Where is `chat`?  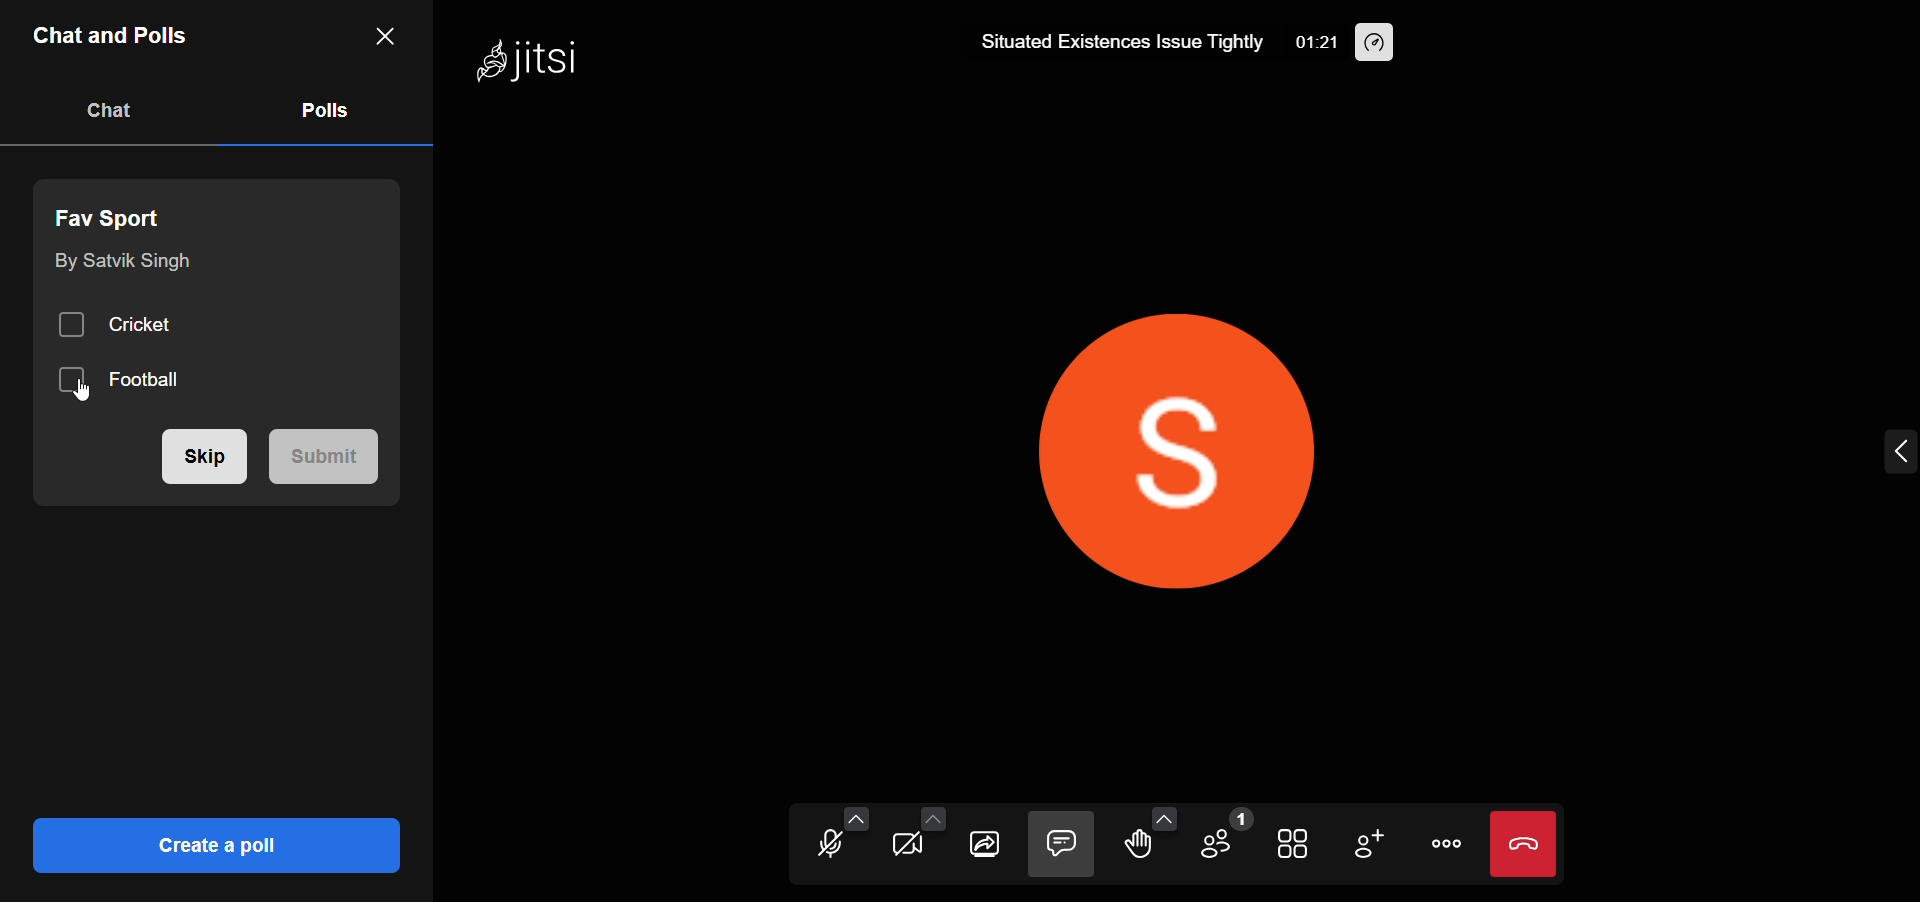 chat is located at coordinates (1063, 842).